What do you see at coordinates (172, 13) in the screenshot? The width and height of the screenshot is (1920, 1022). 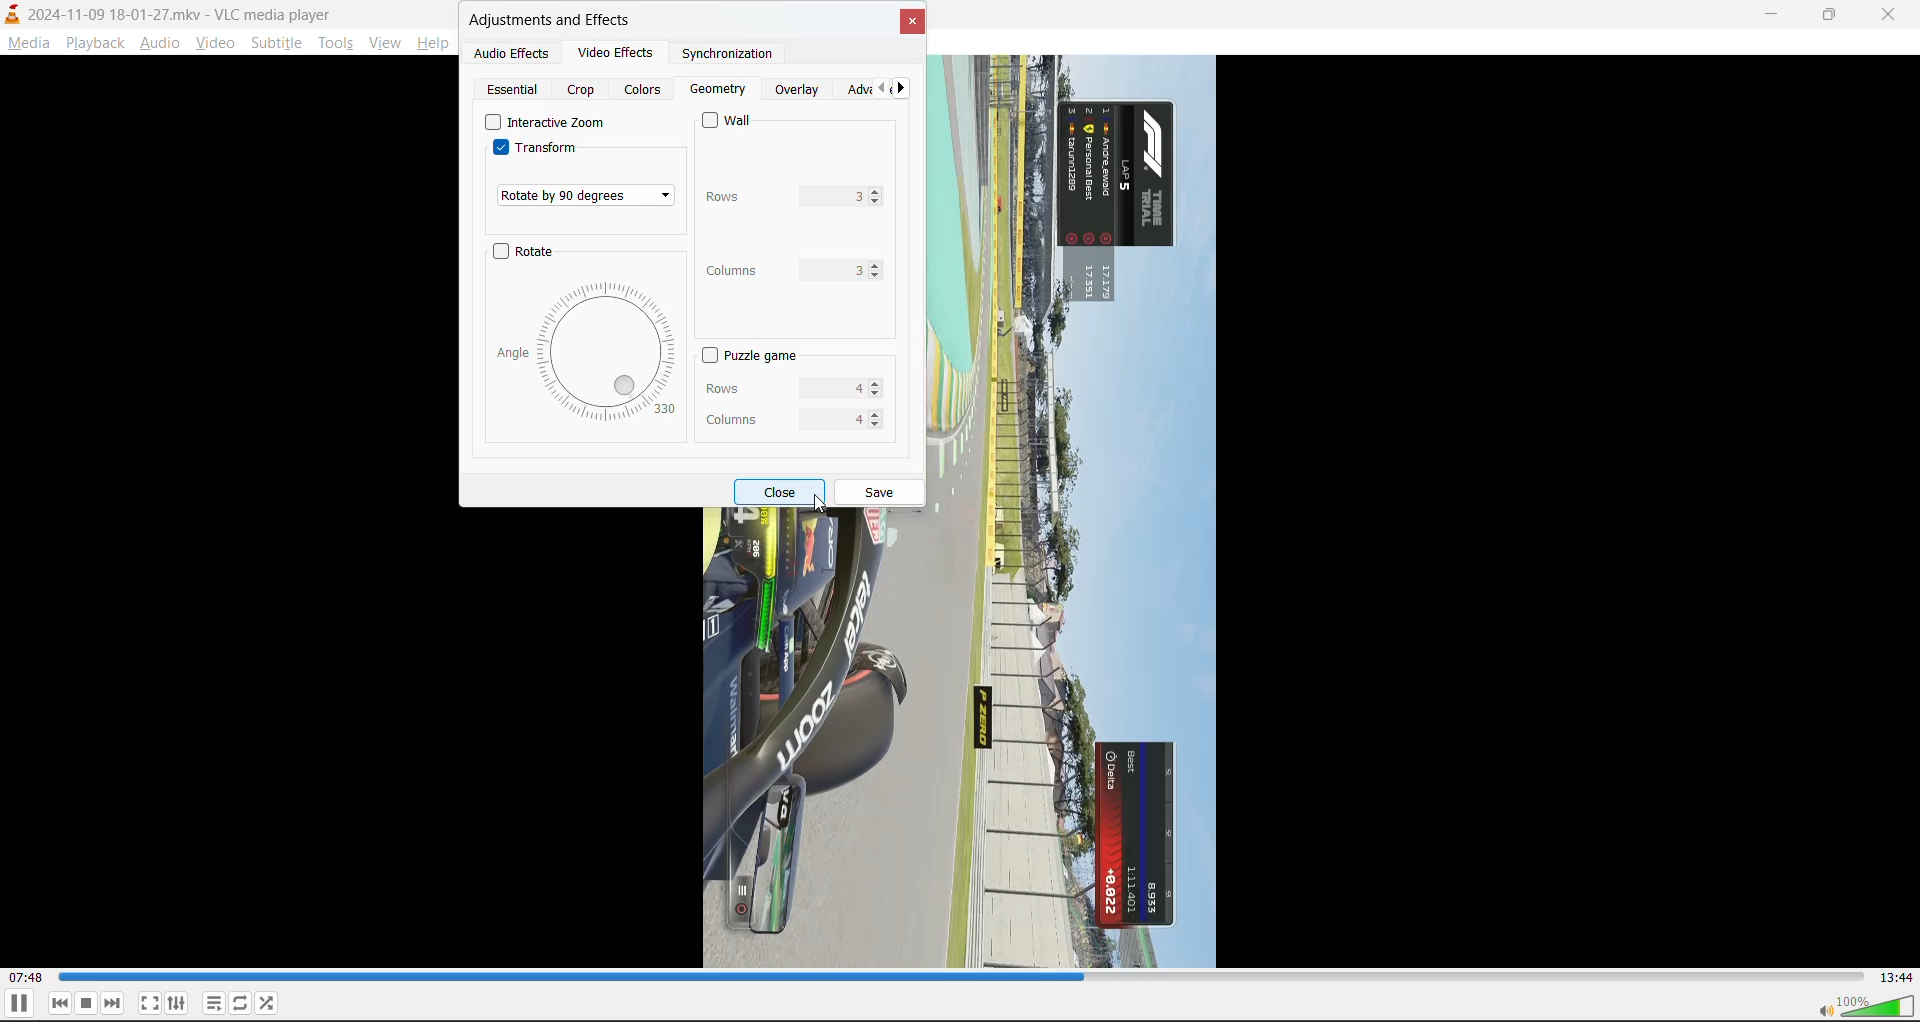 I see `track and app name` at bounding box center [172, 13].